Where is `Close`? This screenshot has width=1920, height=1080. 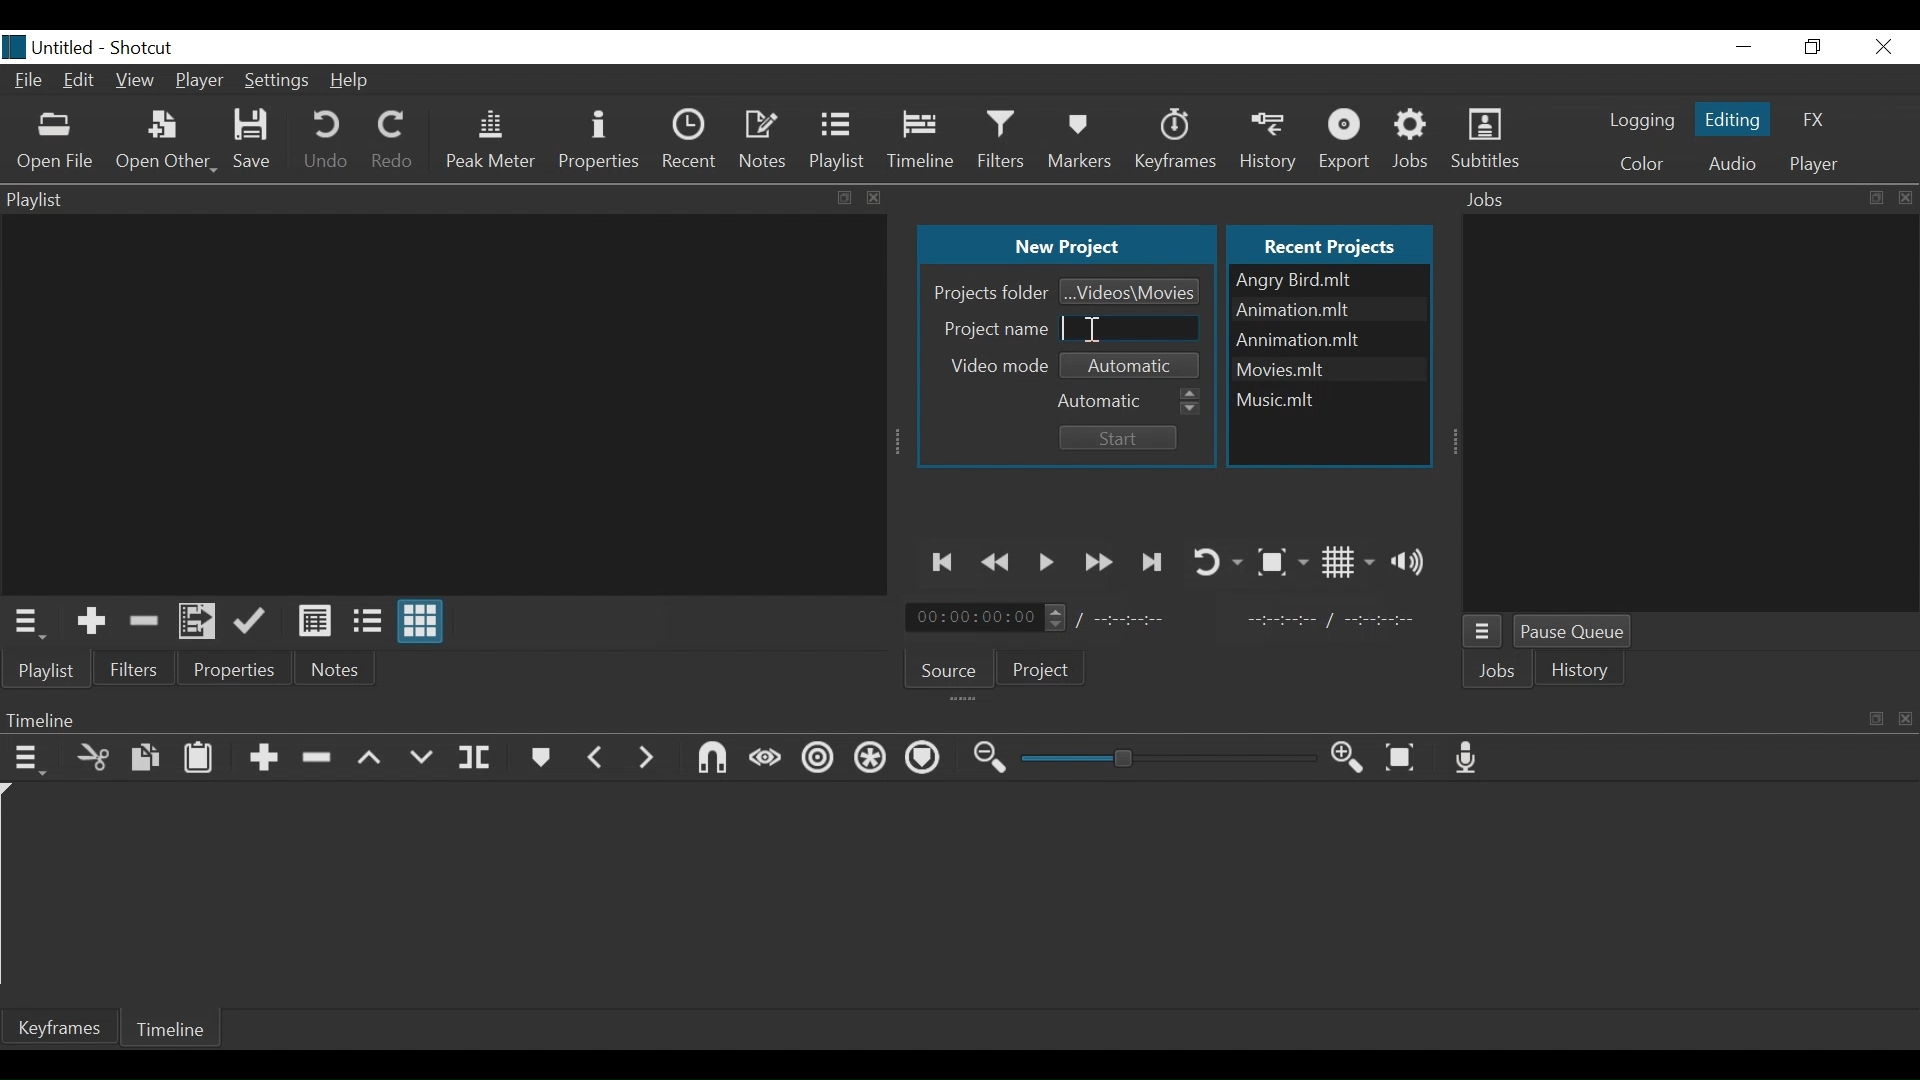 Close is located at coordinates (1880, 46).